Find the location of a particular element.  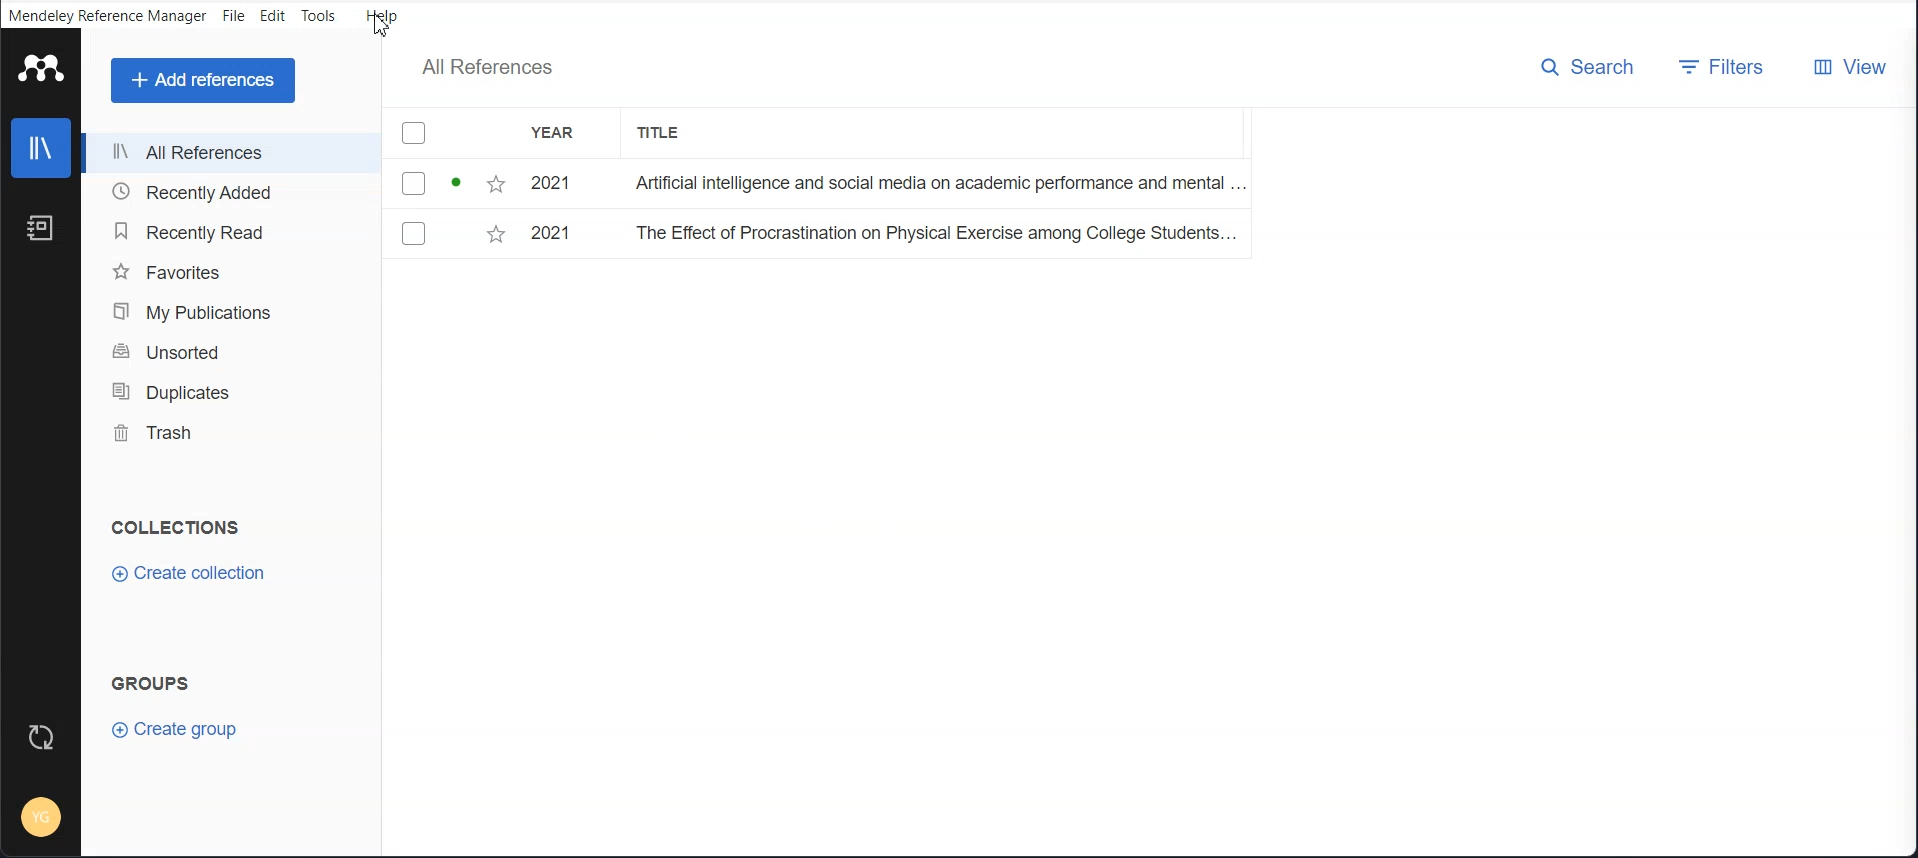

Title is located at coordinates (662, 132).